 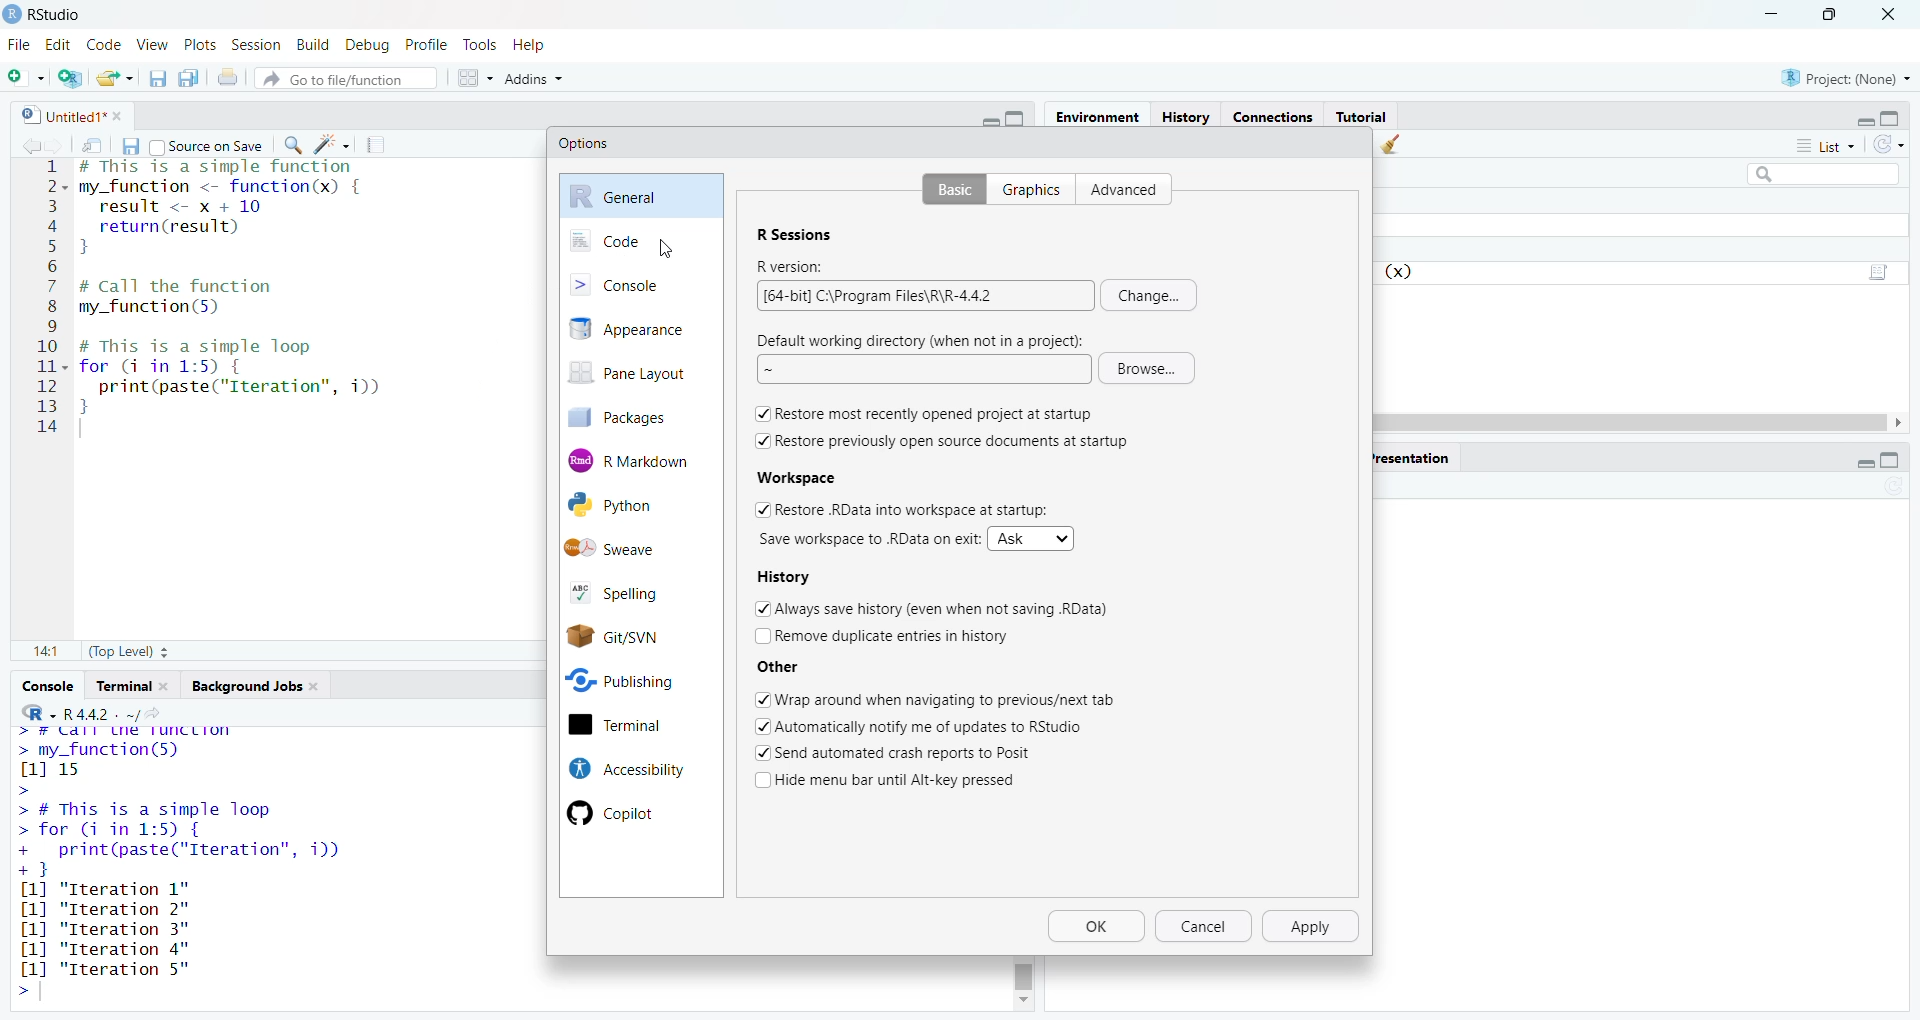 I want to click on Send automated crash reports to Posit, so click(x=894, y=750).